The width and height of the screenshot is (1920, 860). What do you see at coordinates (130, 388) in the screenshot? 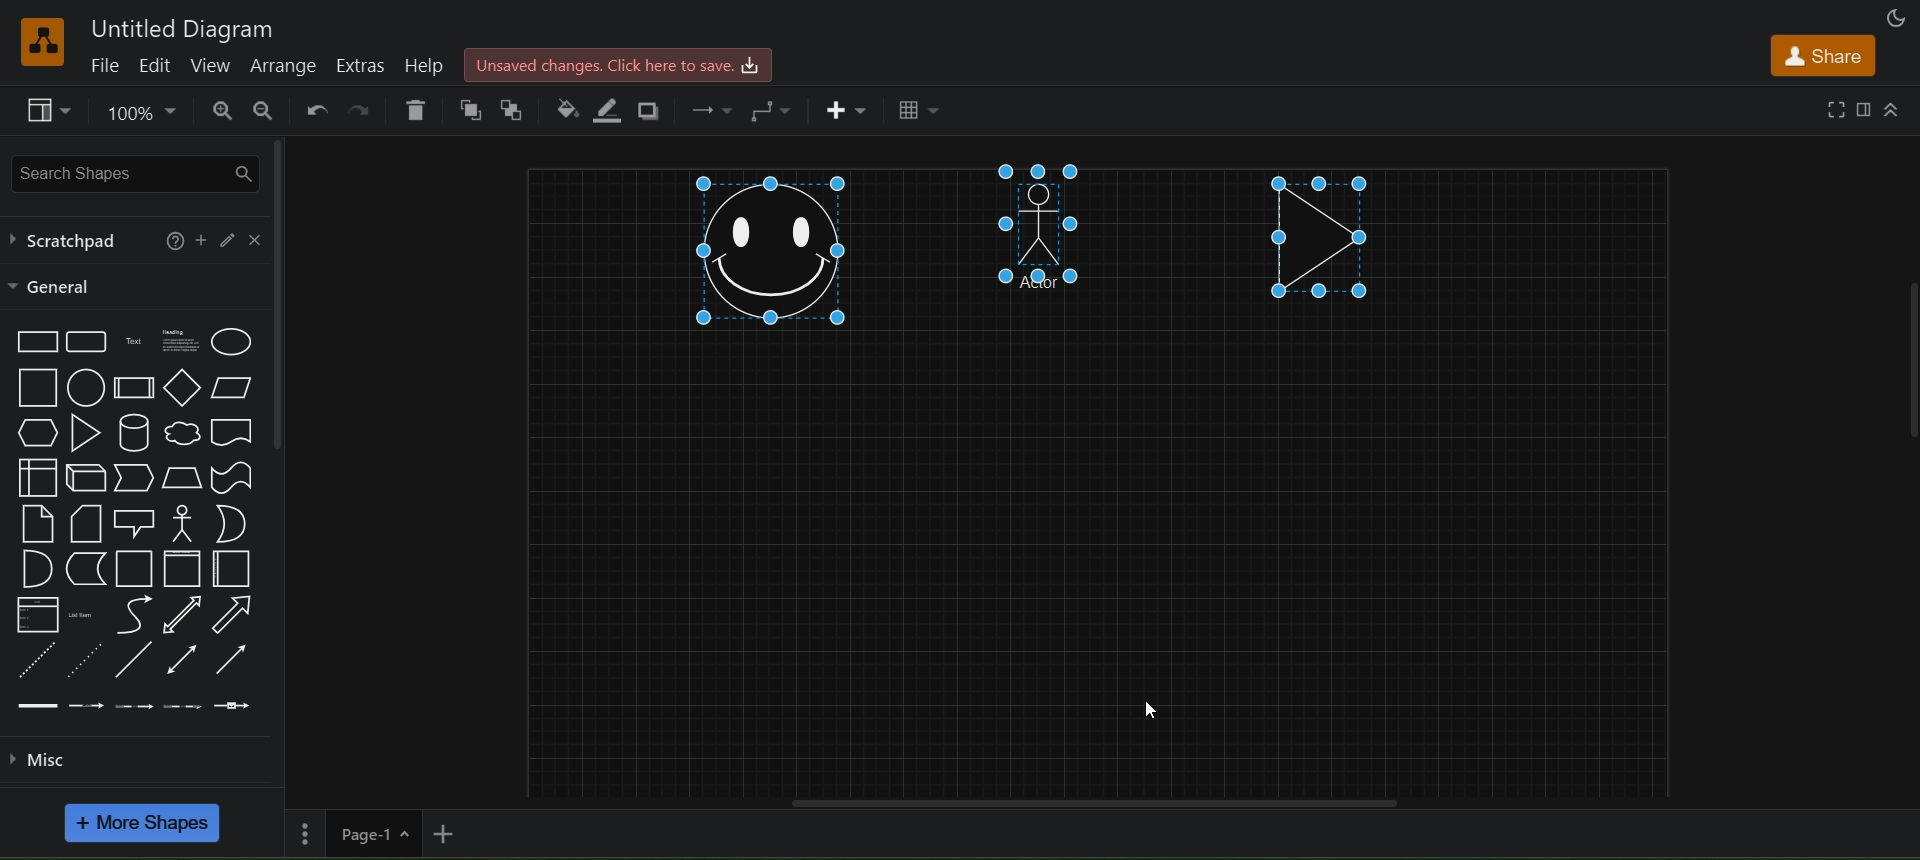
I see `process` at bounding box center [130, 388].